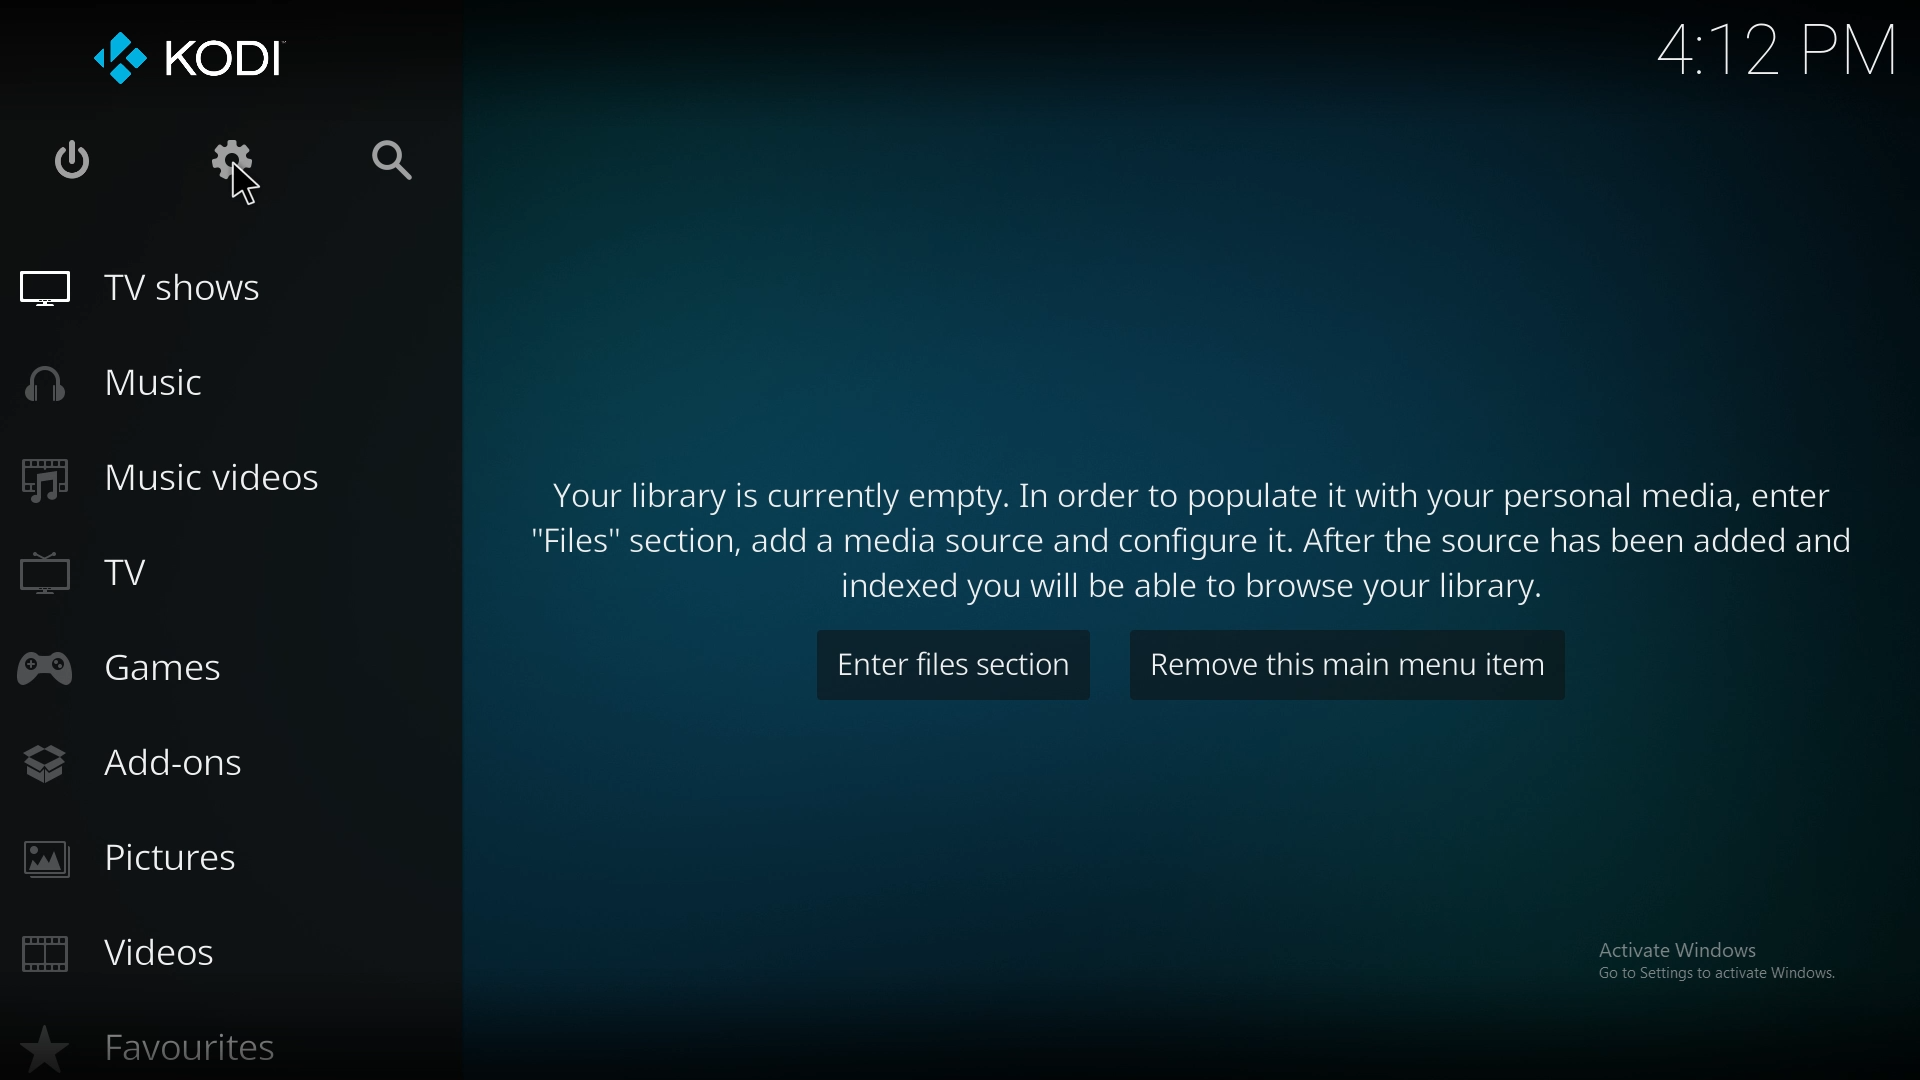 This screenshot has height=1080, width=1920. What do you see at coordinates (1348, 666) in the screenshot?
I see `remove item` at bounding box center [1348, 666].